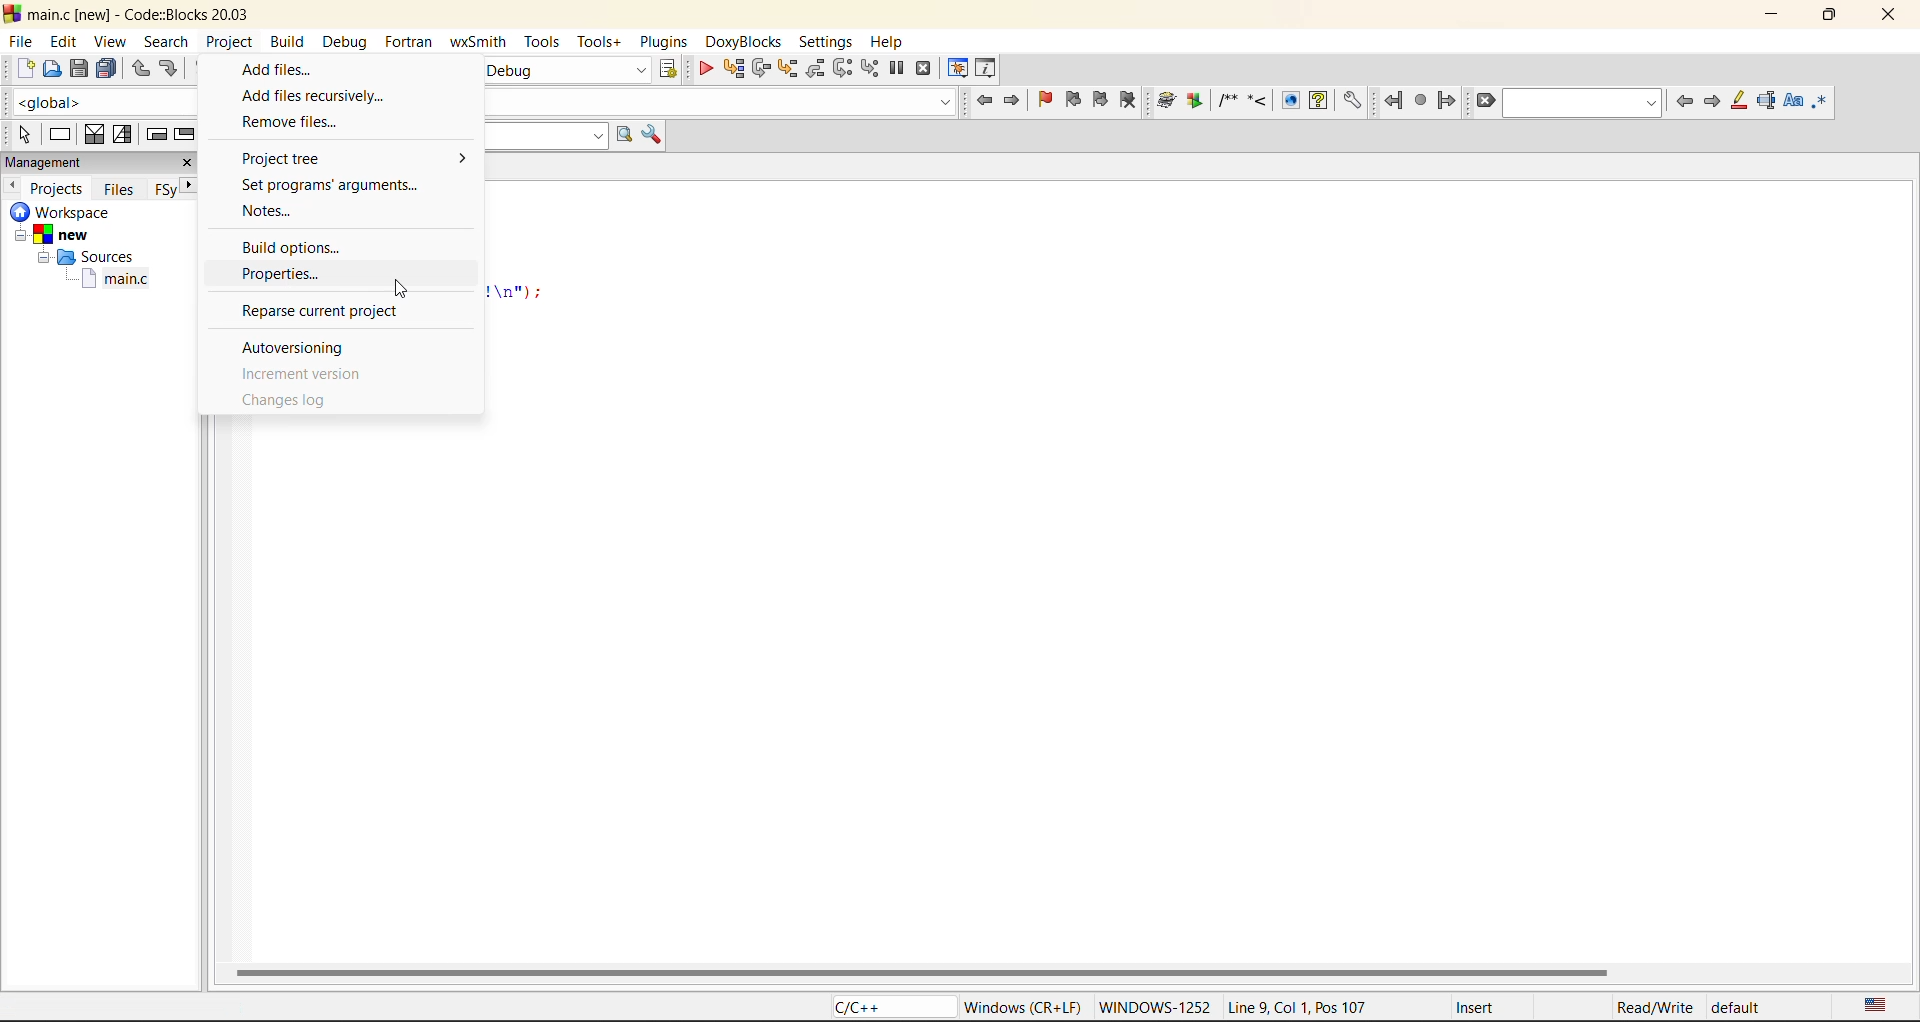 The width and height of the screenshot is (1920, 1022). What do you see at coordinates (120, 188) in the screenshot?
I see `files` at bounding box center [120, 188].